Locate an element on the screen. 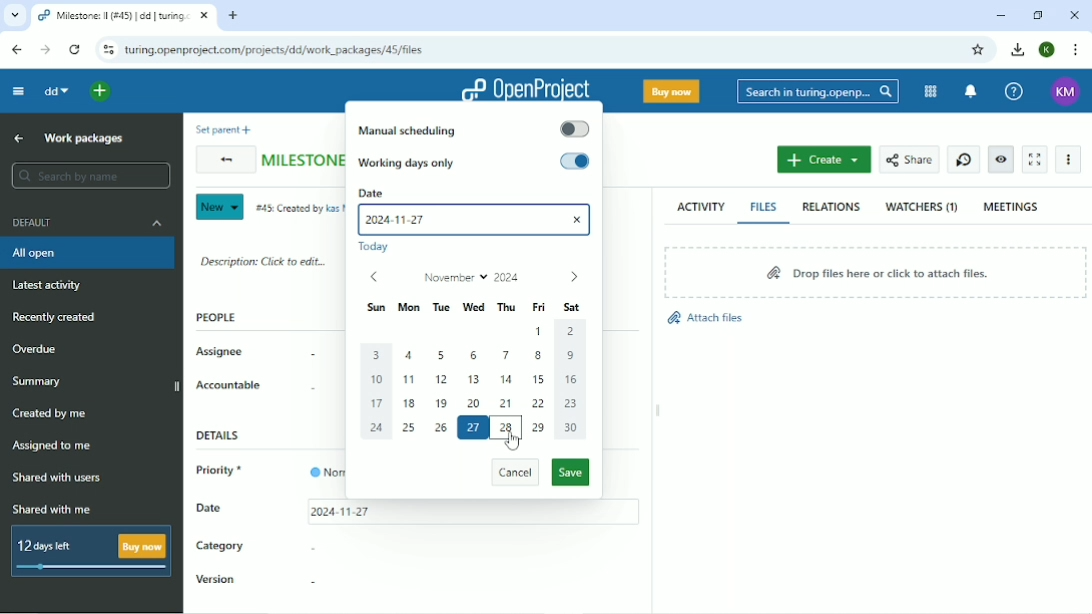  Meetings is located at coordinates (1012, 206).